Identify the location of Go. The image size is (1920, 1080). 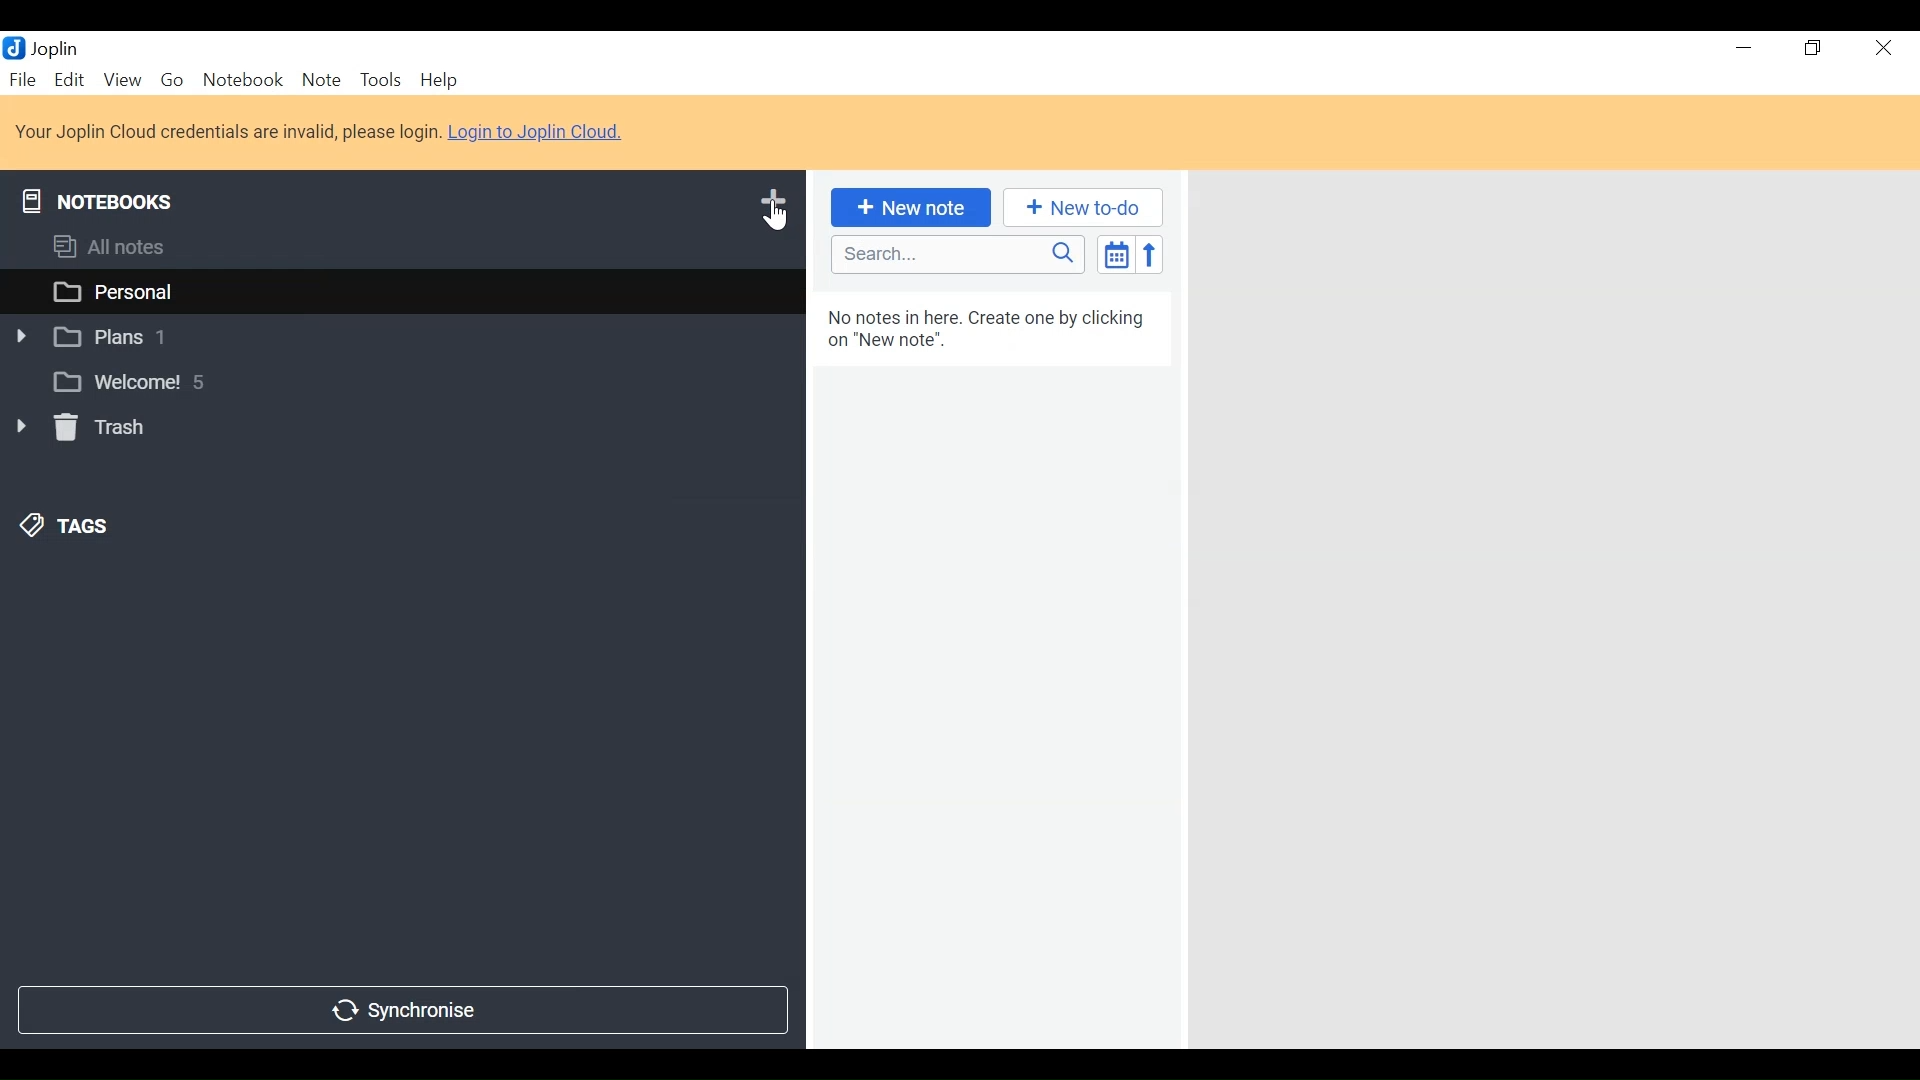
(173, 78).